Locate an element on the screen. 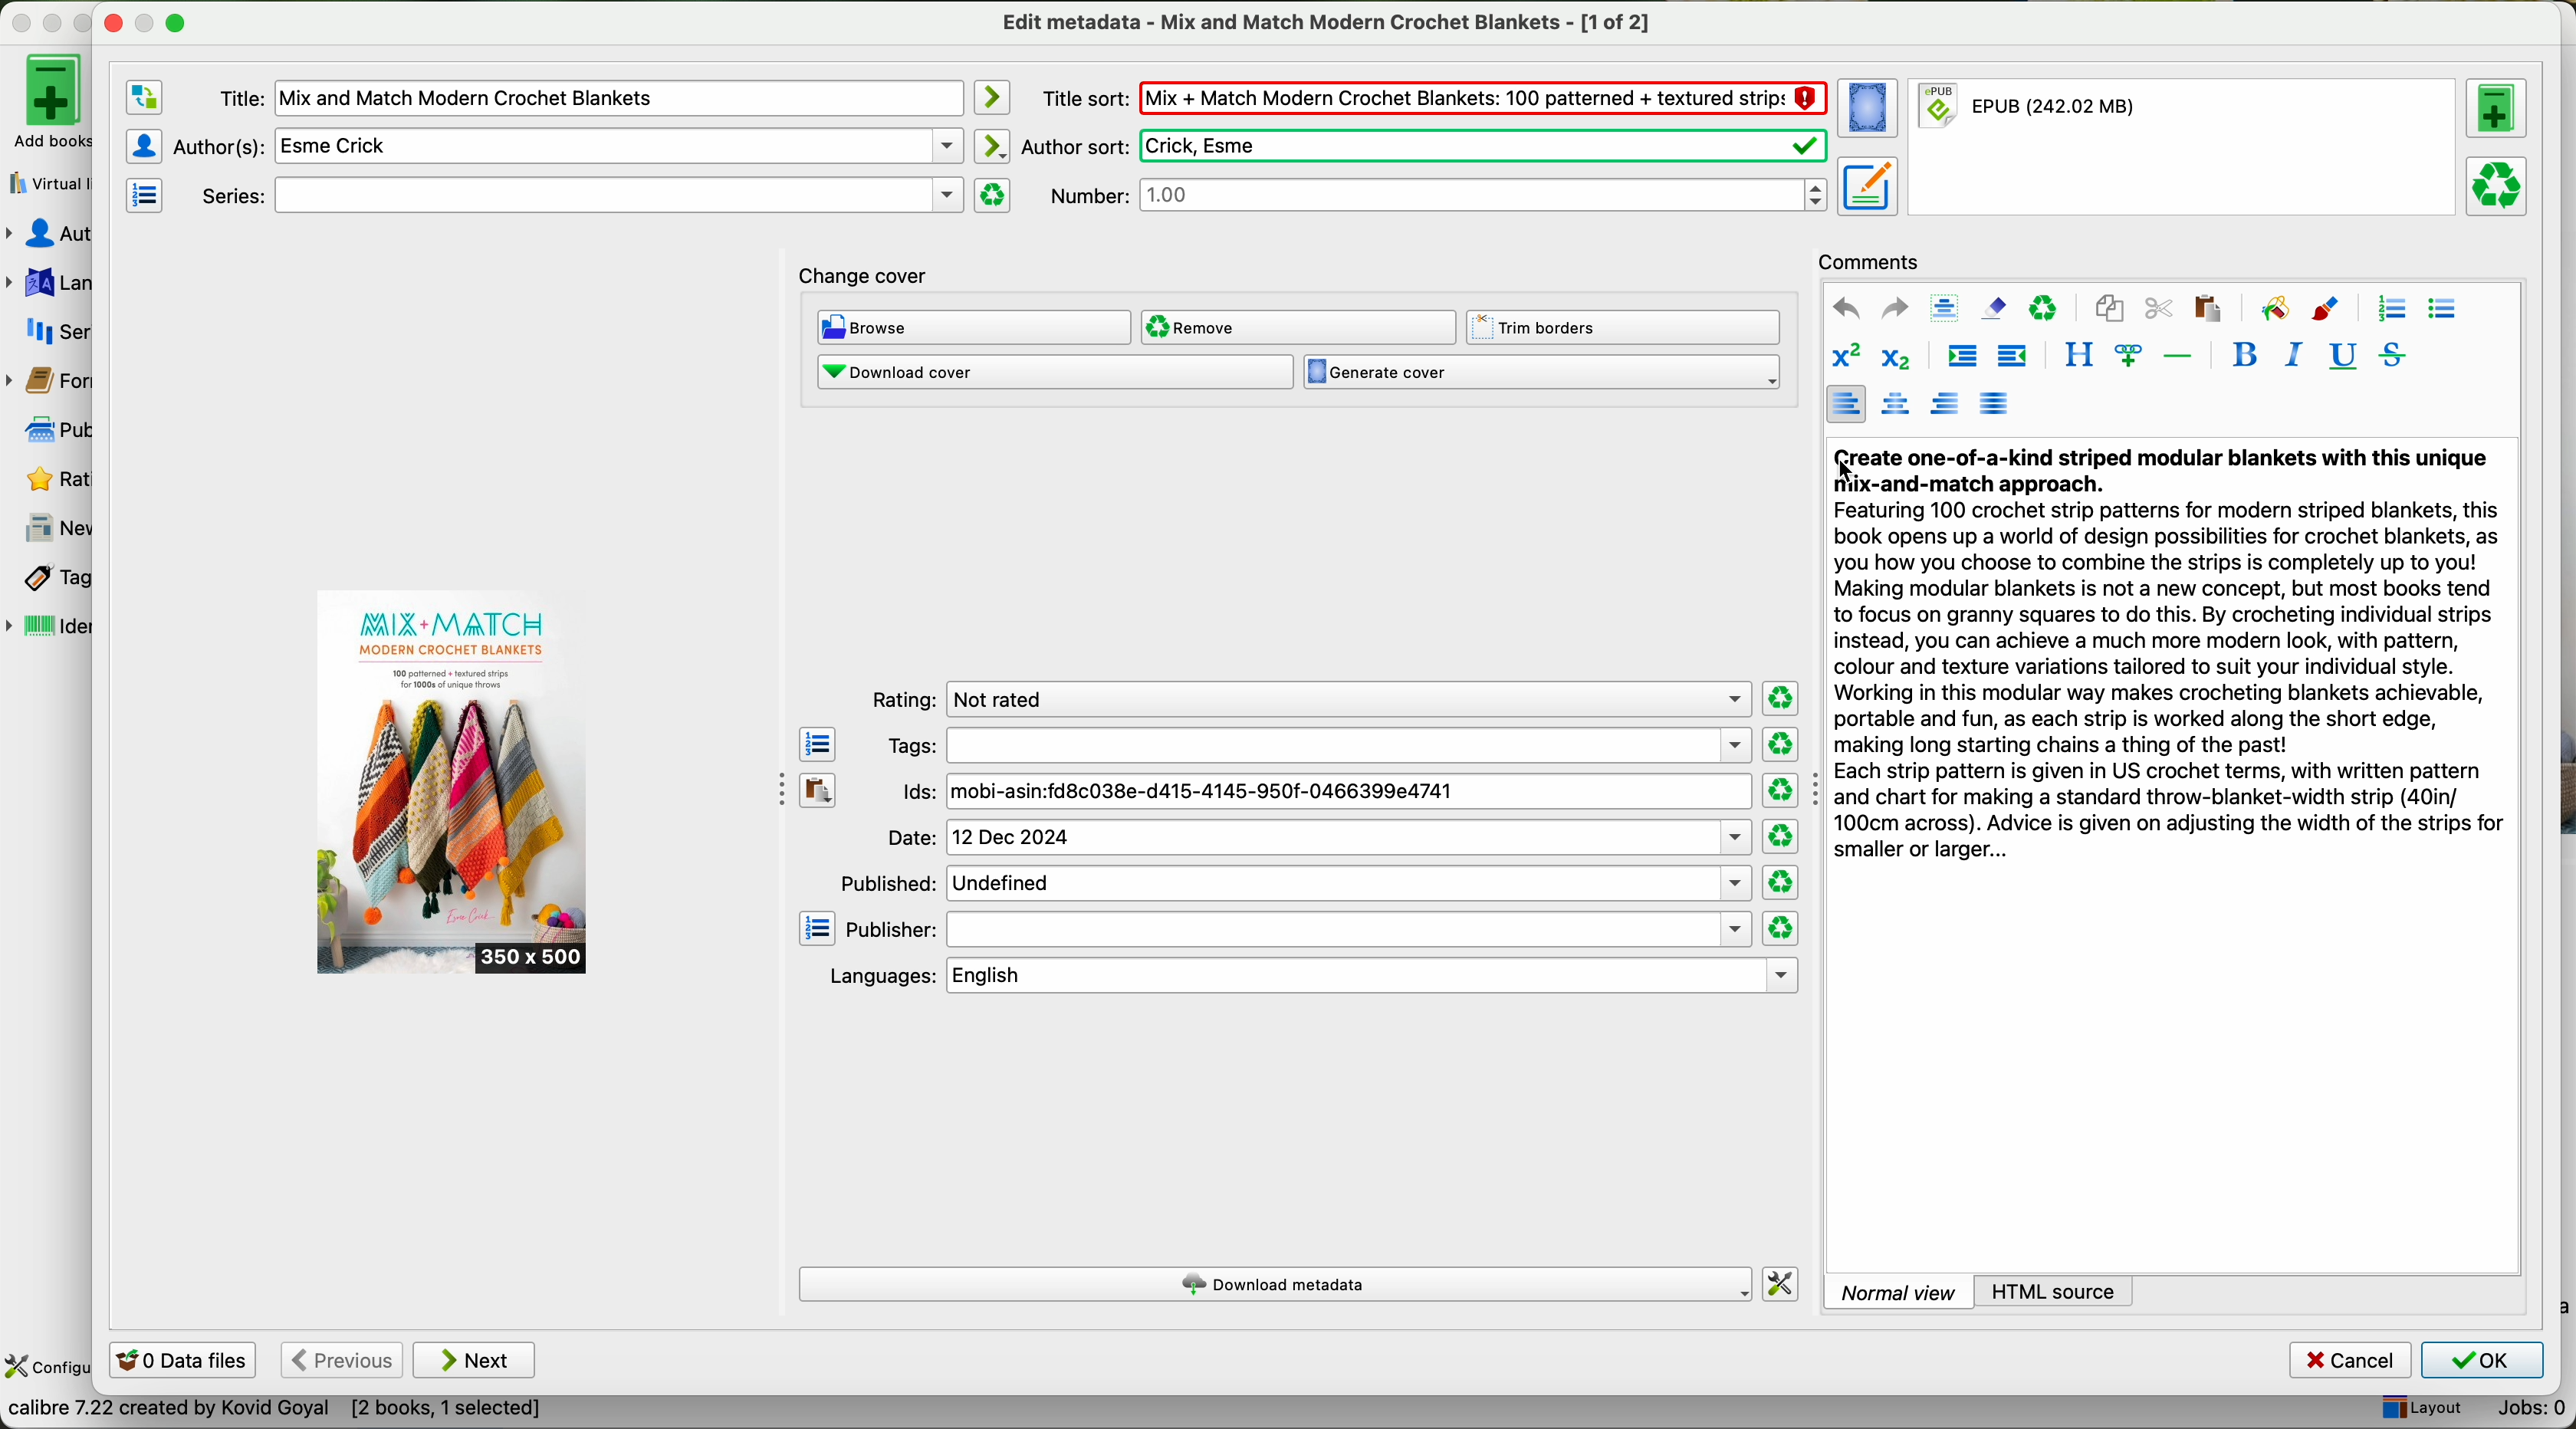 The height and width of the screenshot is (1429, 2576). change cover is located at coordinates (864, 278).